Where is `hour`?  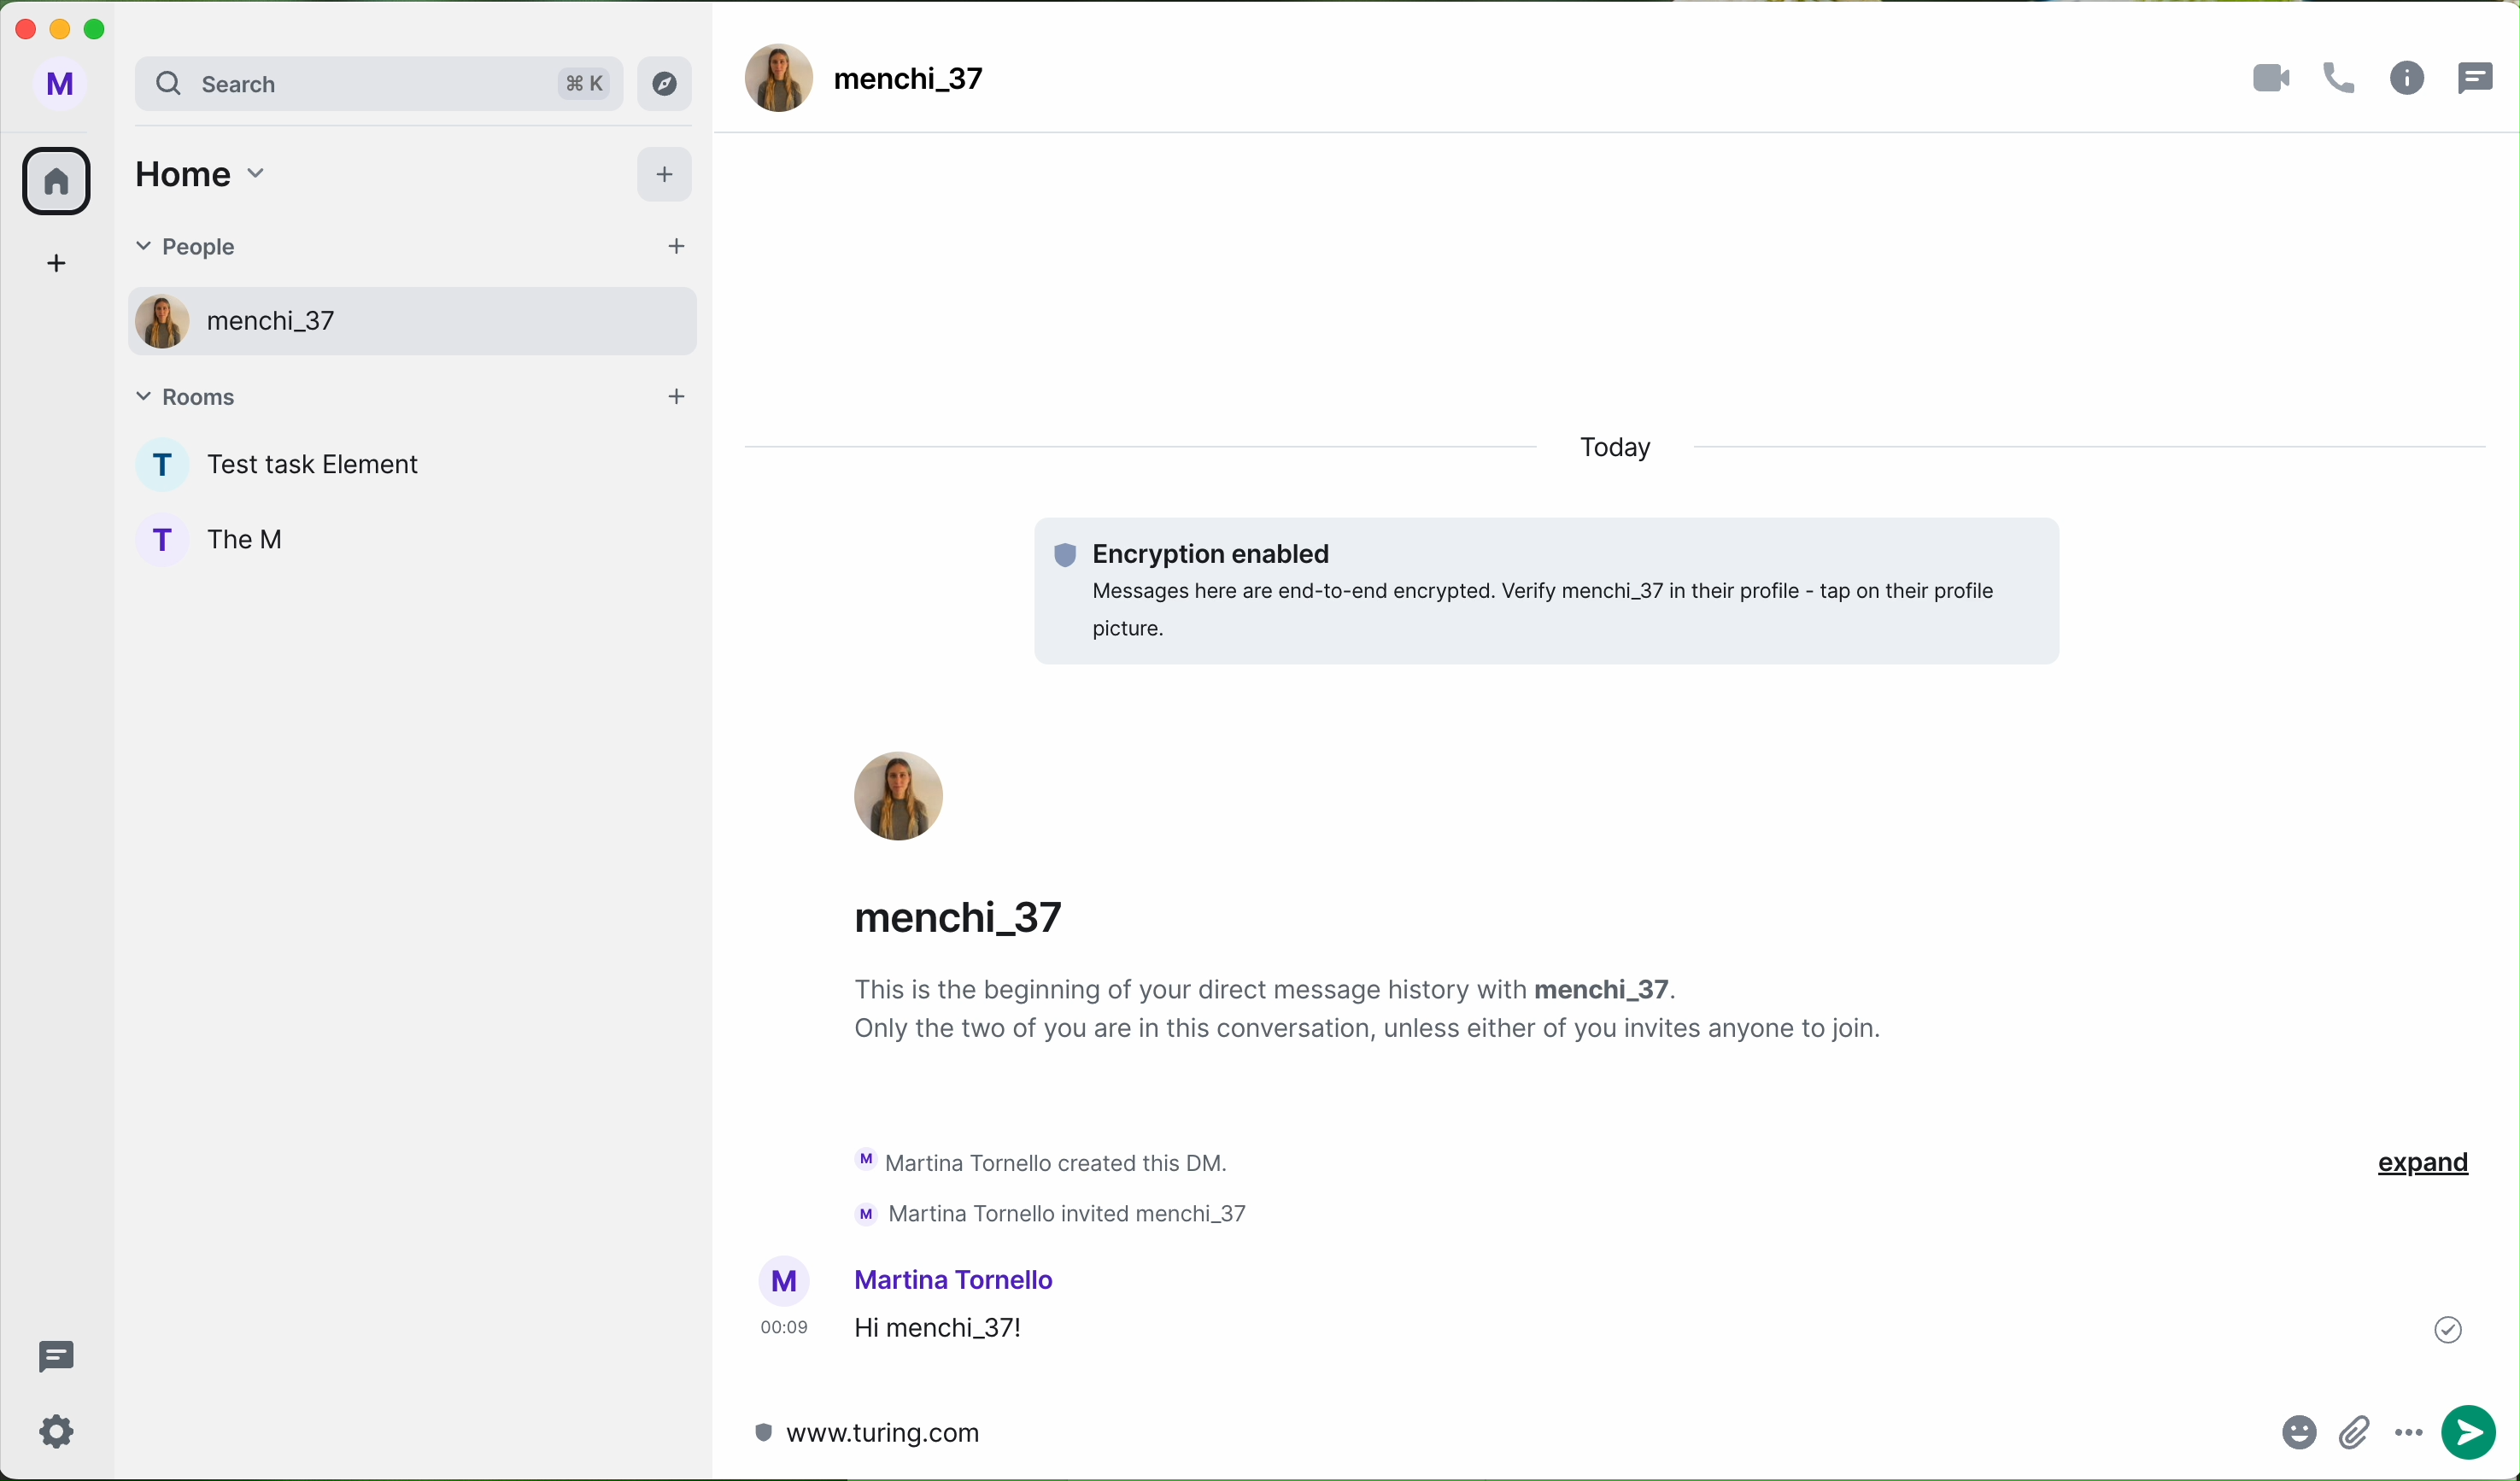
hour is located at coordinates (784, 1327).